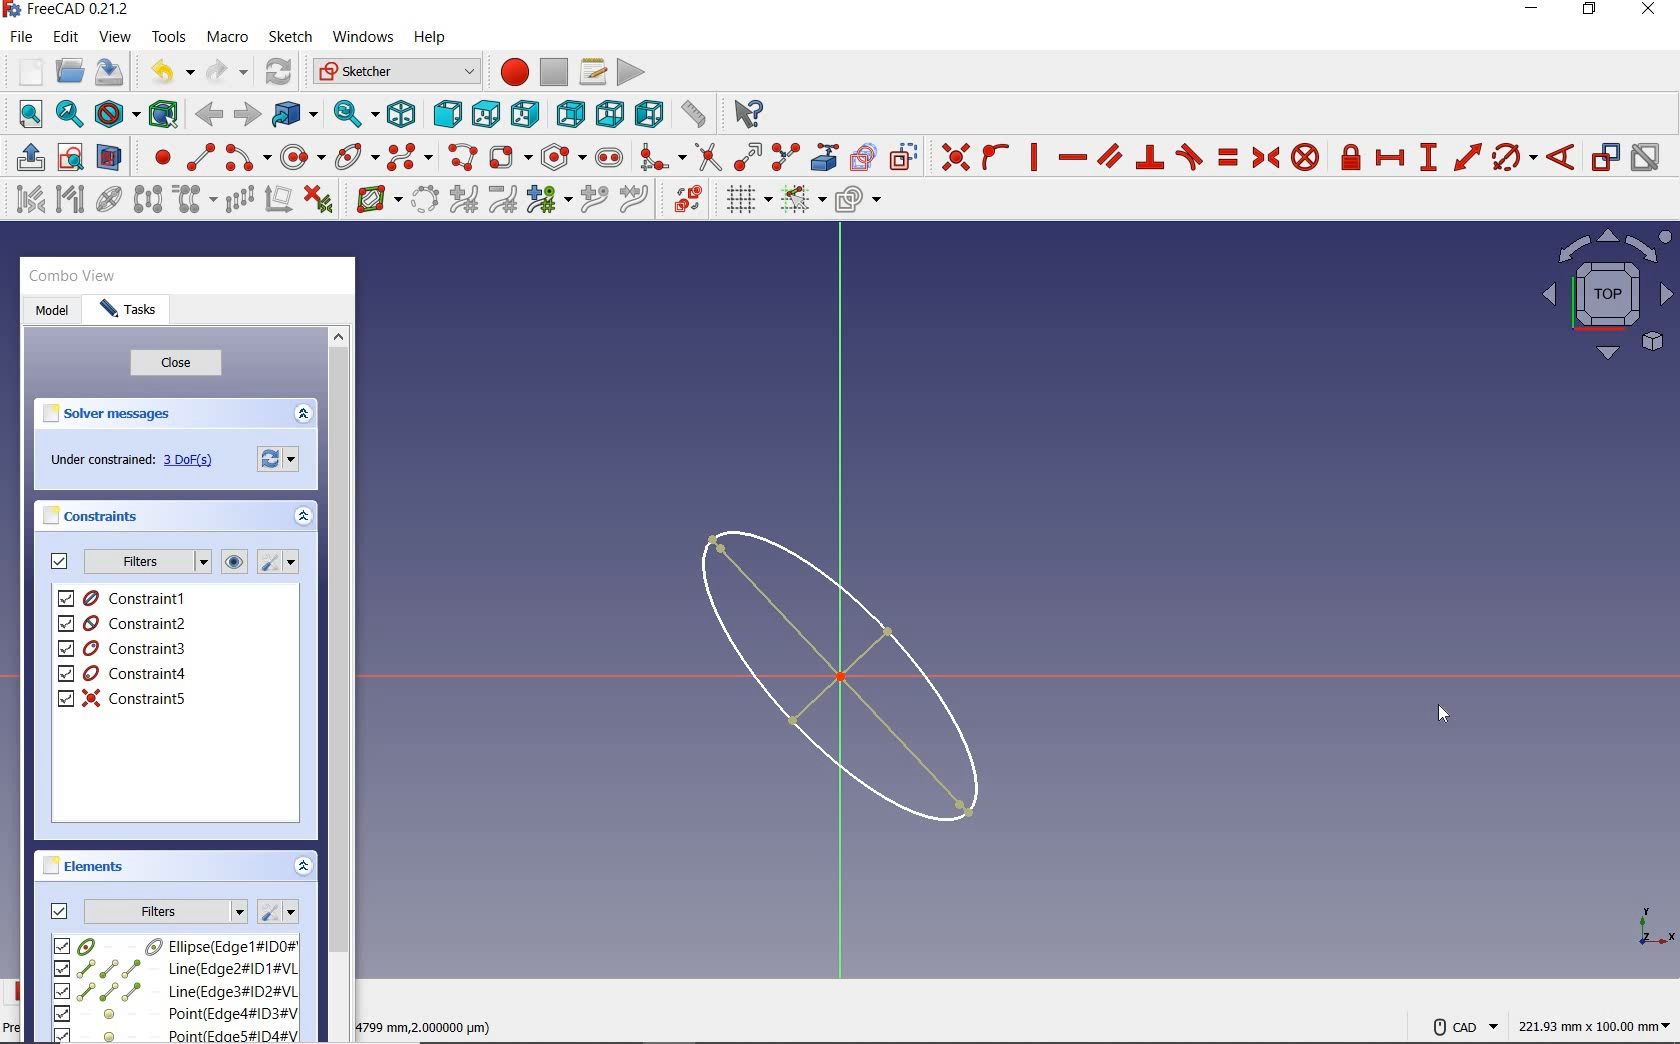 The height and width of the screenshot is (1044, 1680). What do you see at coordinates (67, 10) in the screenshot?
I see `system name` at bounding box center [67, 10].